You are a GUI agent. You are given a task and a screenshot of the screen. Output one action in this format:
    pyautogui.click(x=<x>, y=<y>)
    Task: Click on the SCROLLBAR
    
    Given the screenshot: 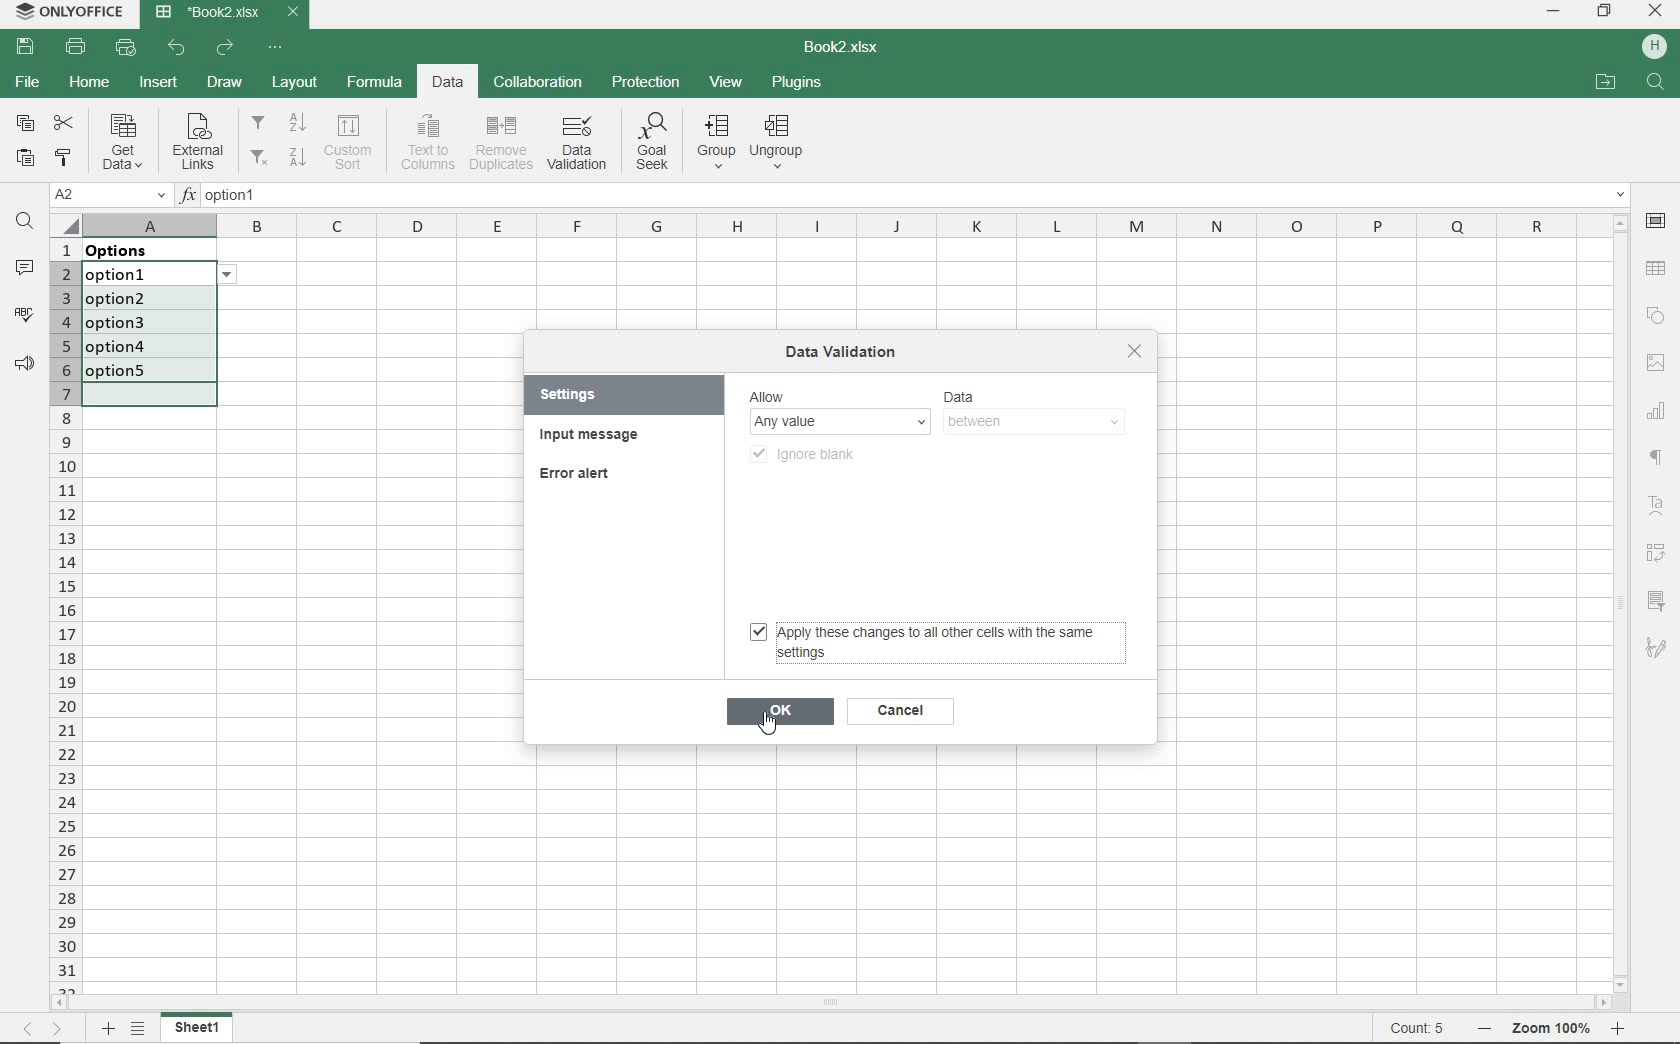 What is the action you would take?
    pyautogui.click(x=831, y=1001)
    